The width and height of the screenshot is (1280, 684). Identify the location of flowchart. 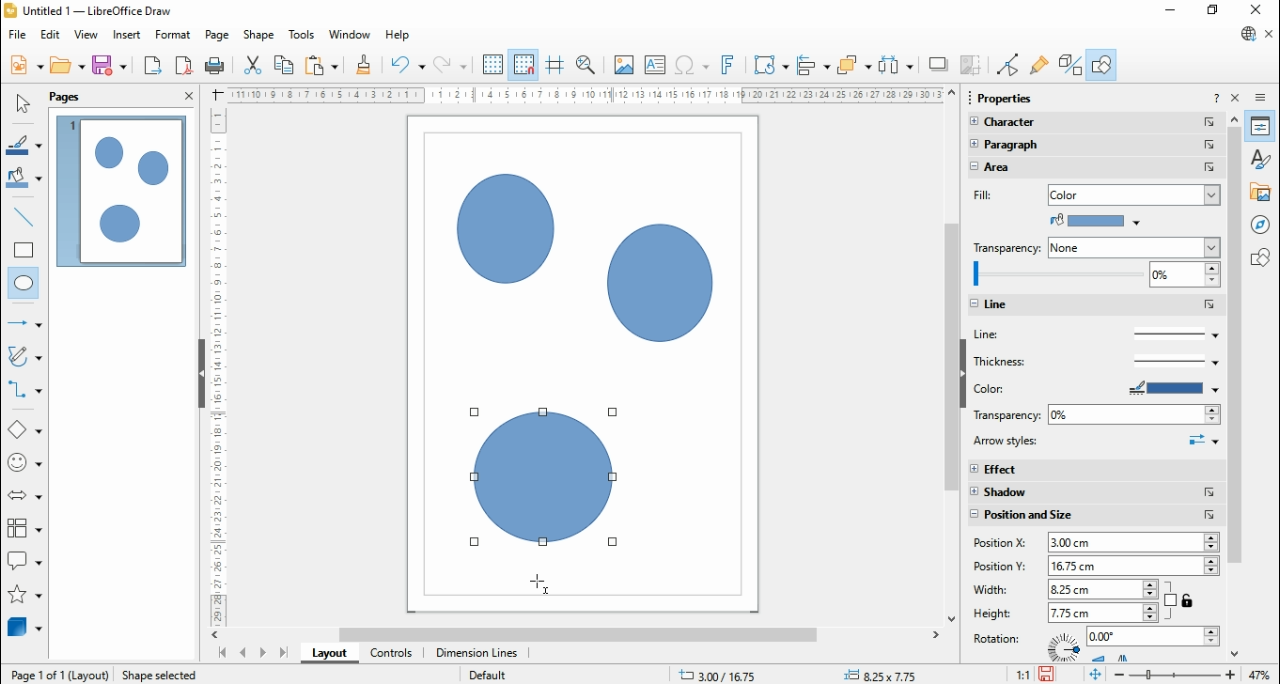
(25, 532).